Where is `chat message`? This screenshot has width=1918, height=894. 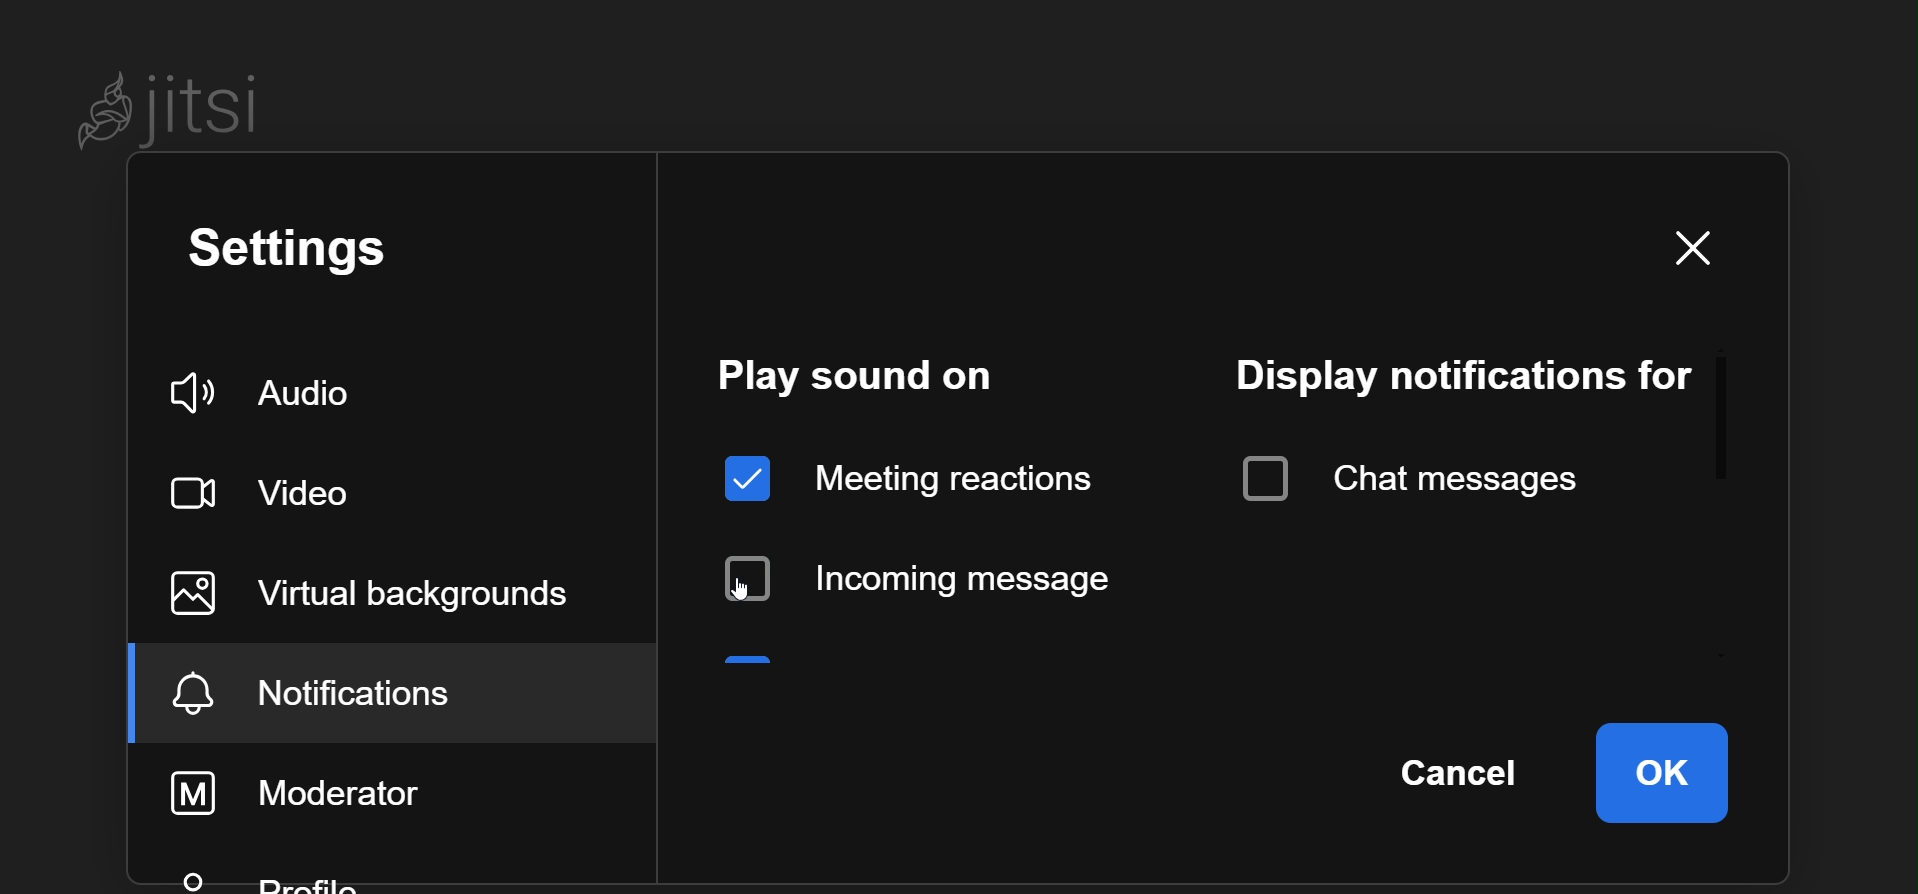
chat message is located at coordinates (1417, 471).